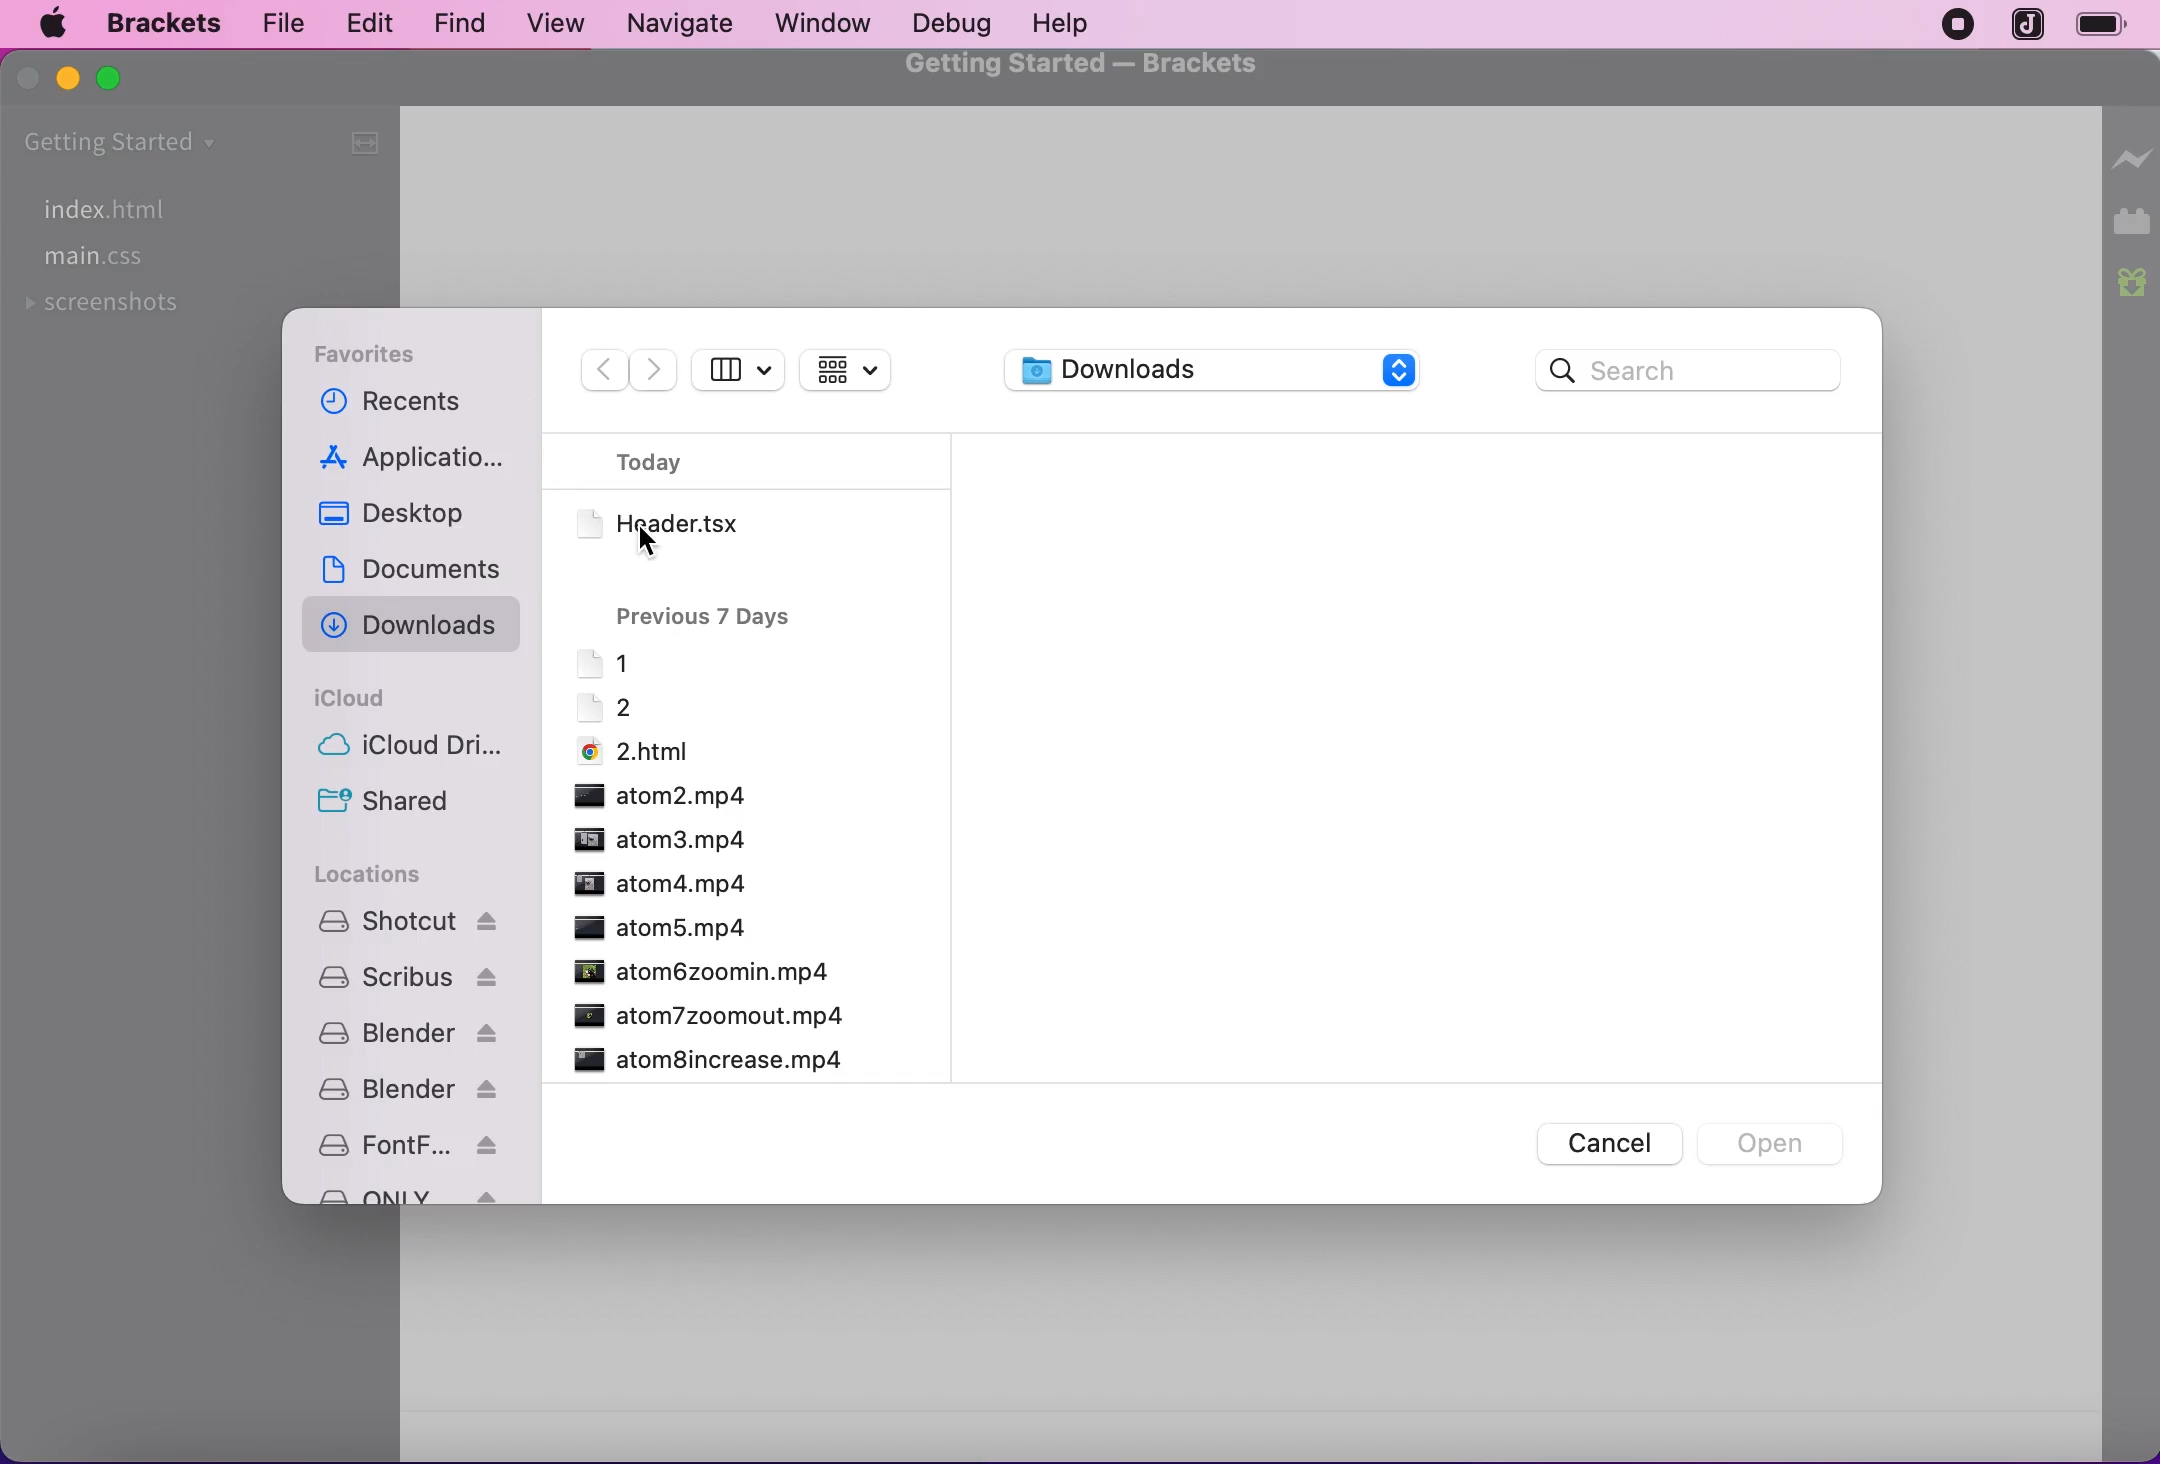 Image resolution: width=2160 pixels, height=1464 pixels. What do you see at coordinates (2132, 151) in the screenshot?
I see `live preview` at bounding box center [2132, 151].